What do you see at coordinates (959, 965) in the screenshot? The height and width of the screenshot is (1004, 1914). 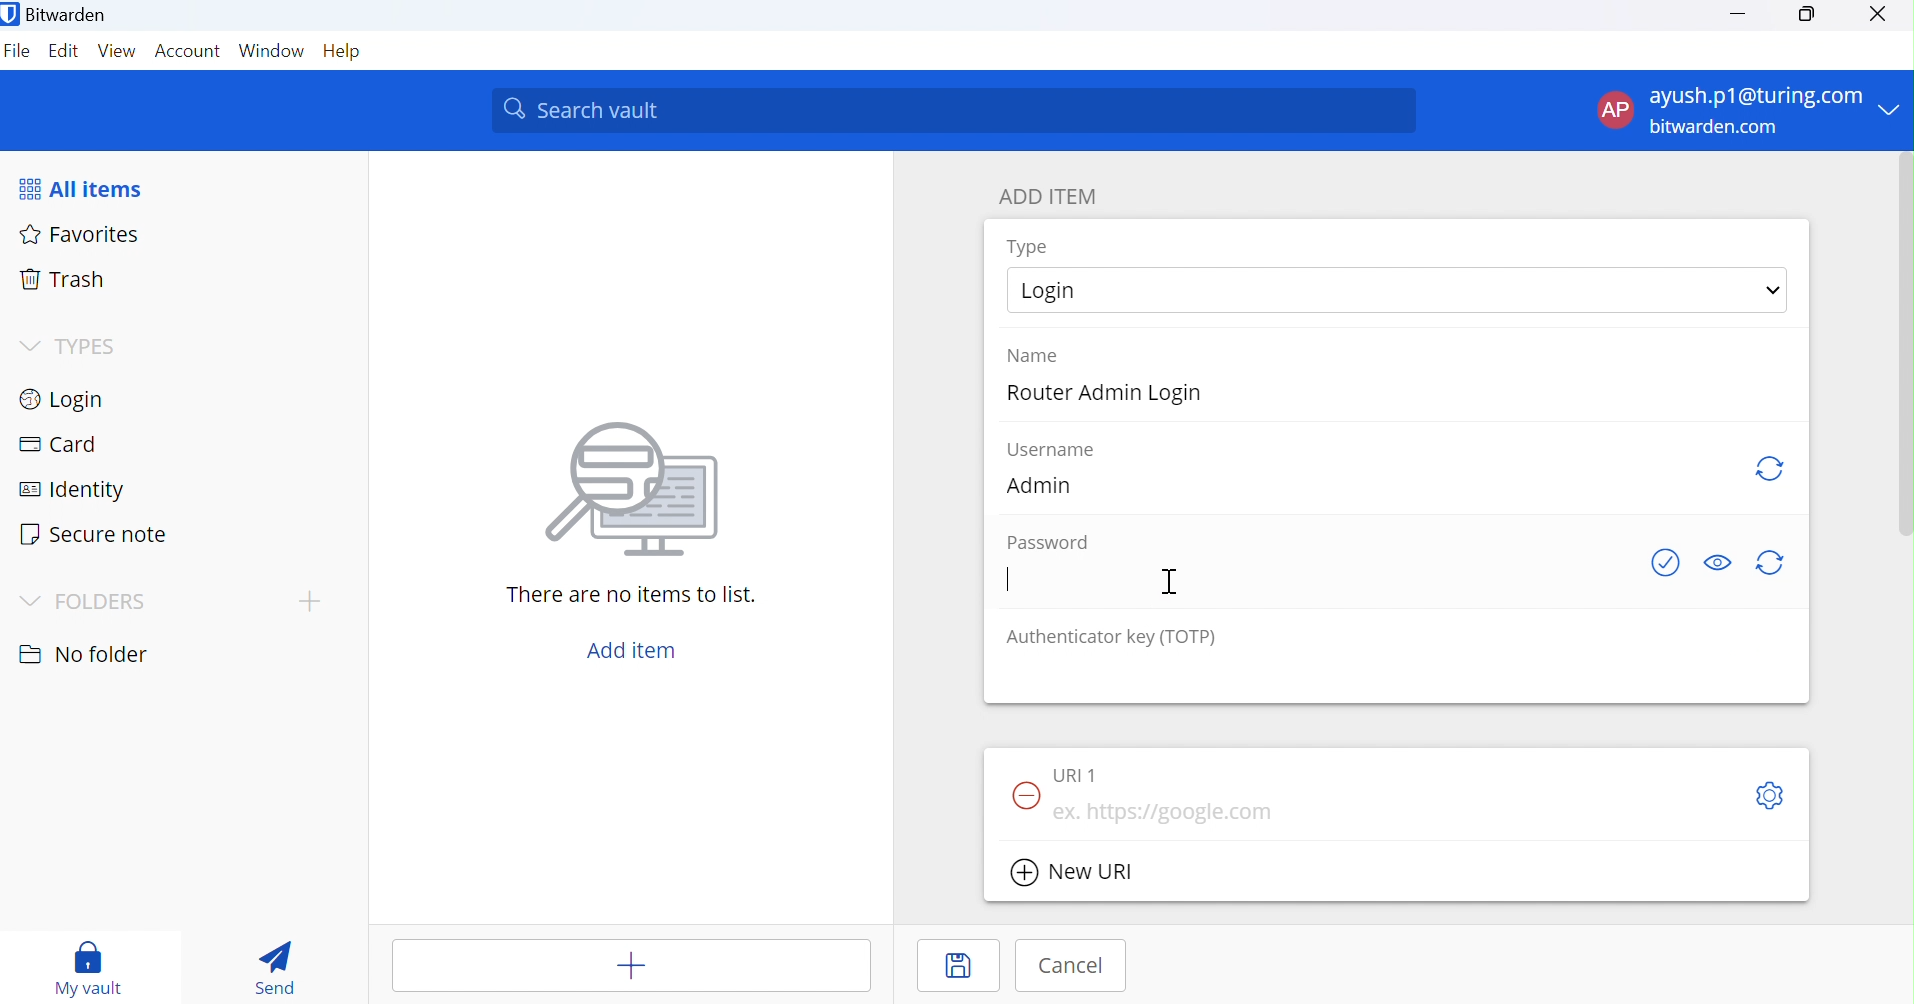 I see `Save` at bounding box center [959, 965].